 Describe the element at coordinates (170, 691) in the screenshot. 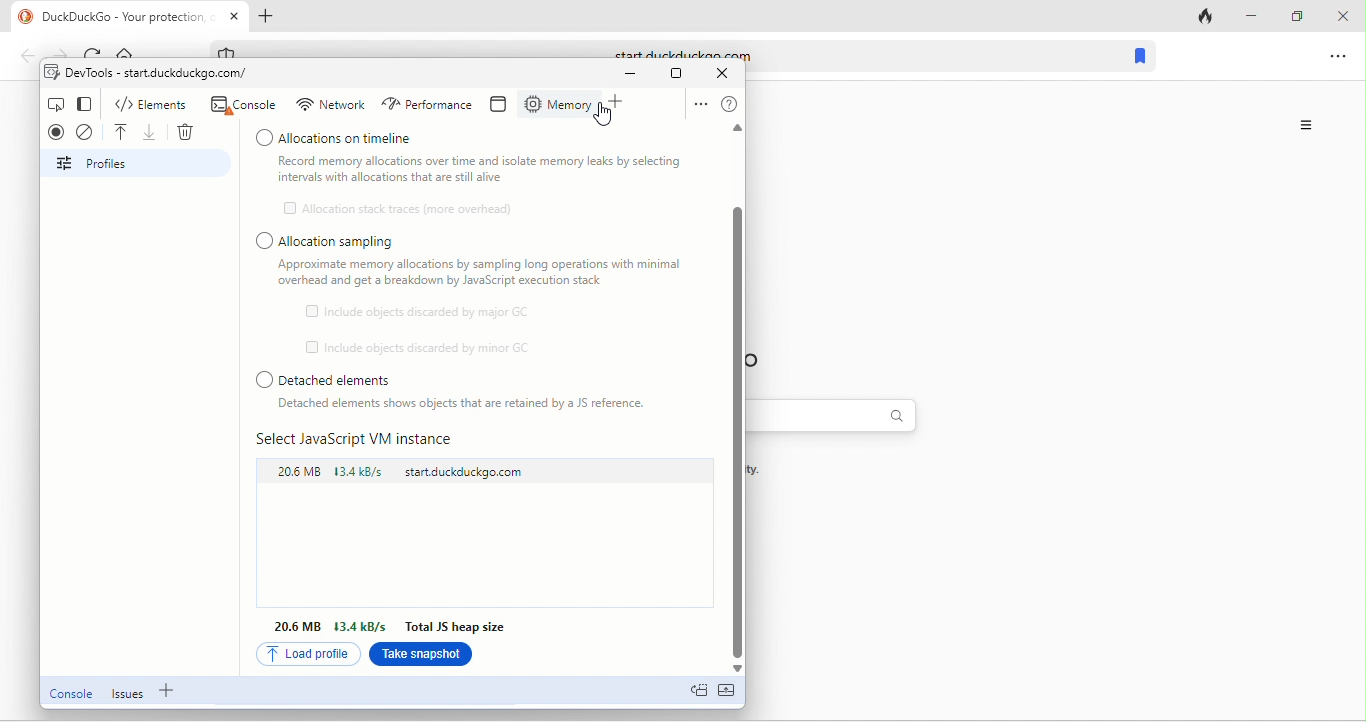

I see `add` at that location.